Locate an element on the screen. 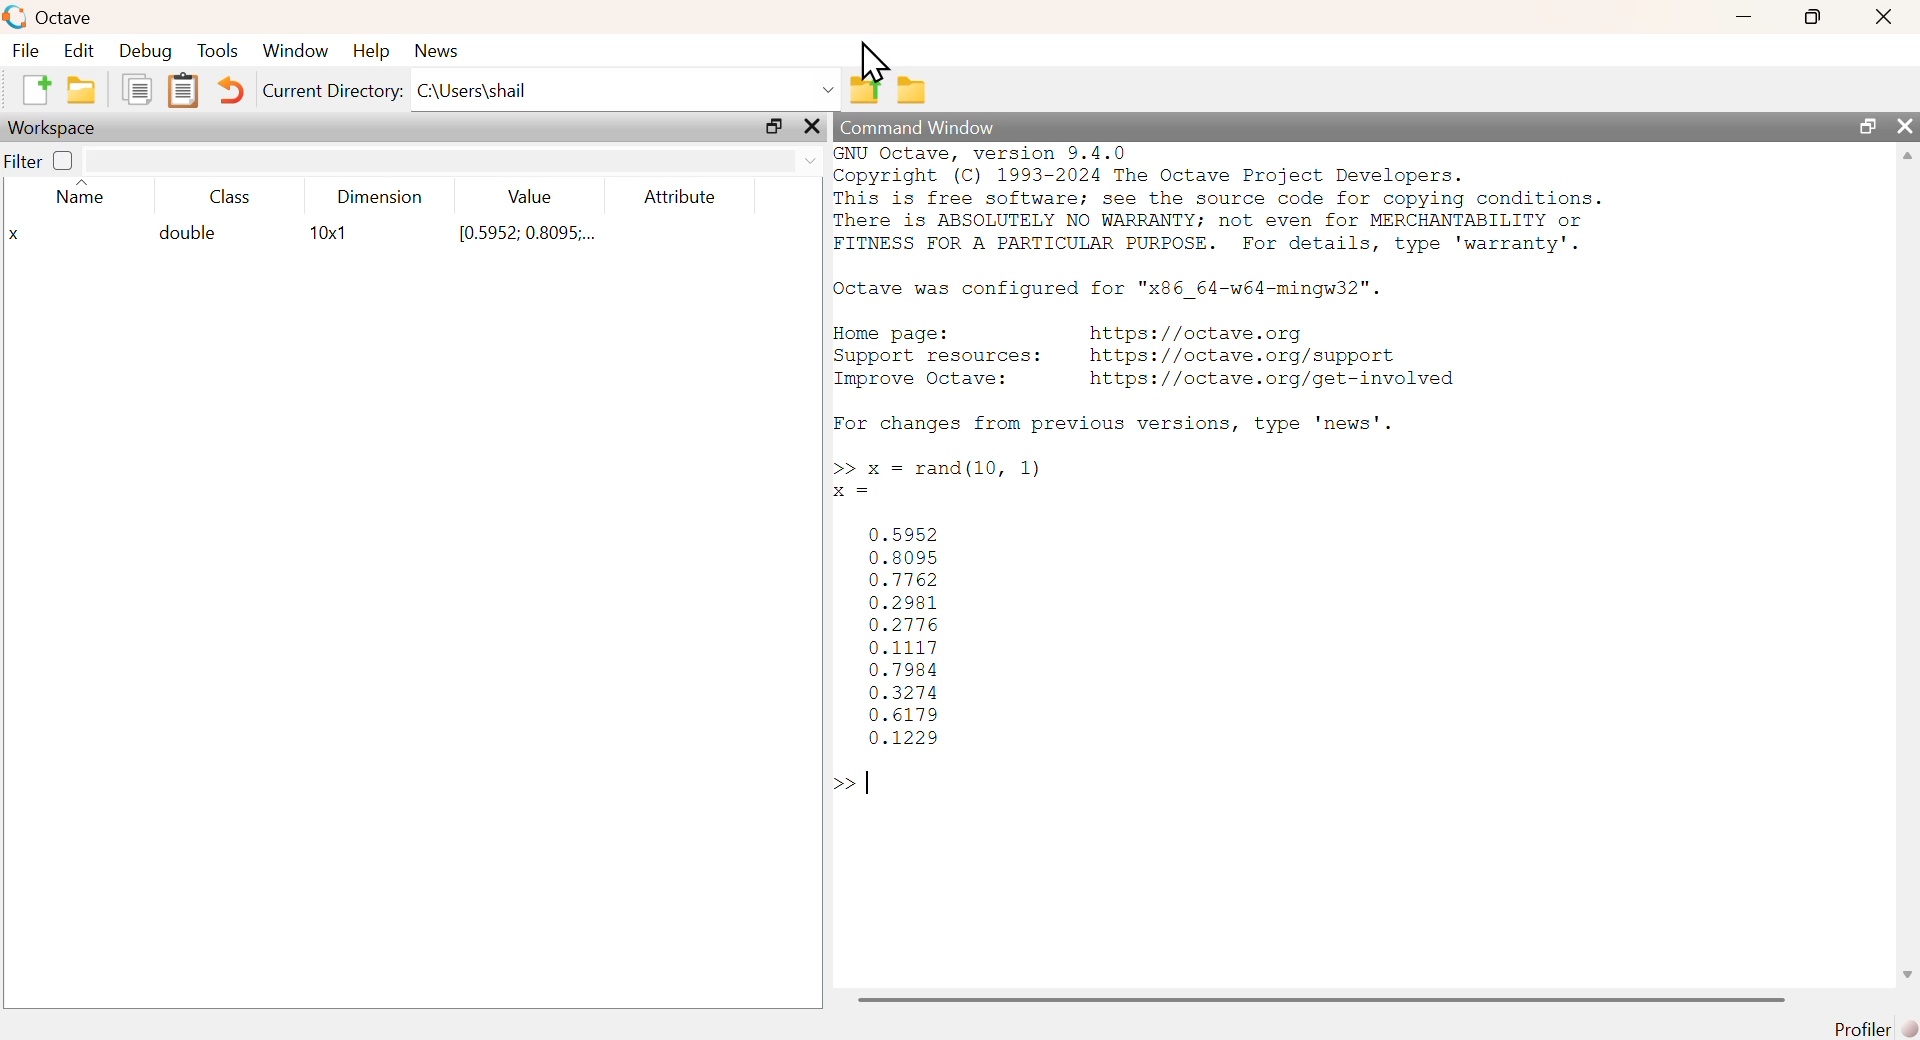 The height and width of the screenshot is (1040, 1920). one directory up is located at coordinates (865, 86).